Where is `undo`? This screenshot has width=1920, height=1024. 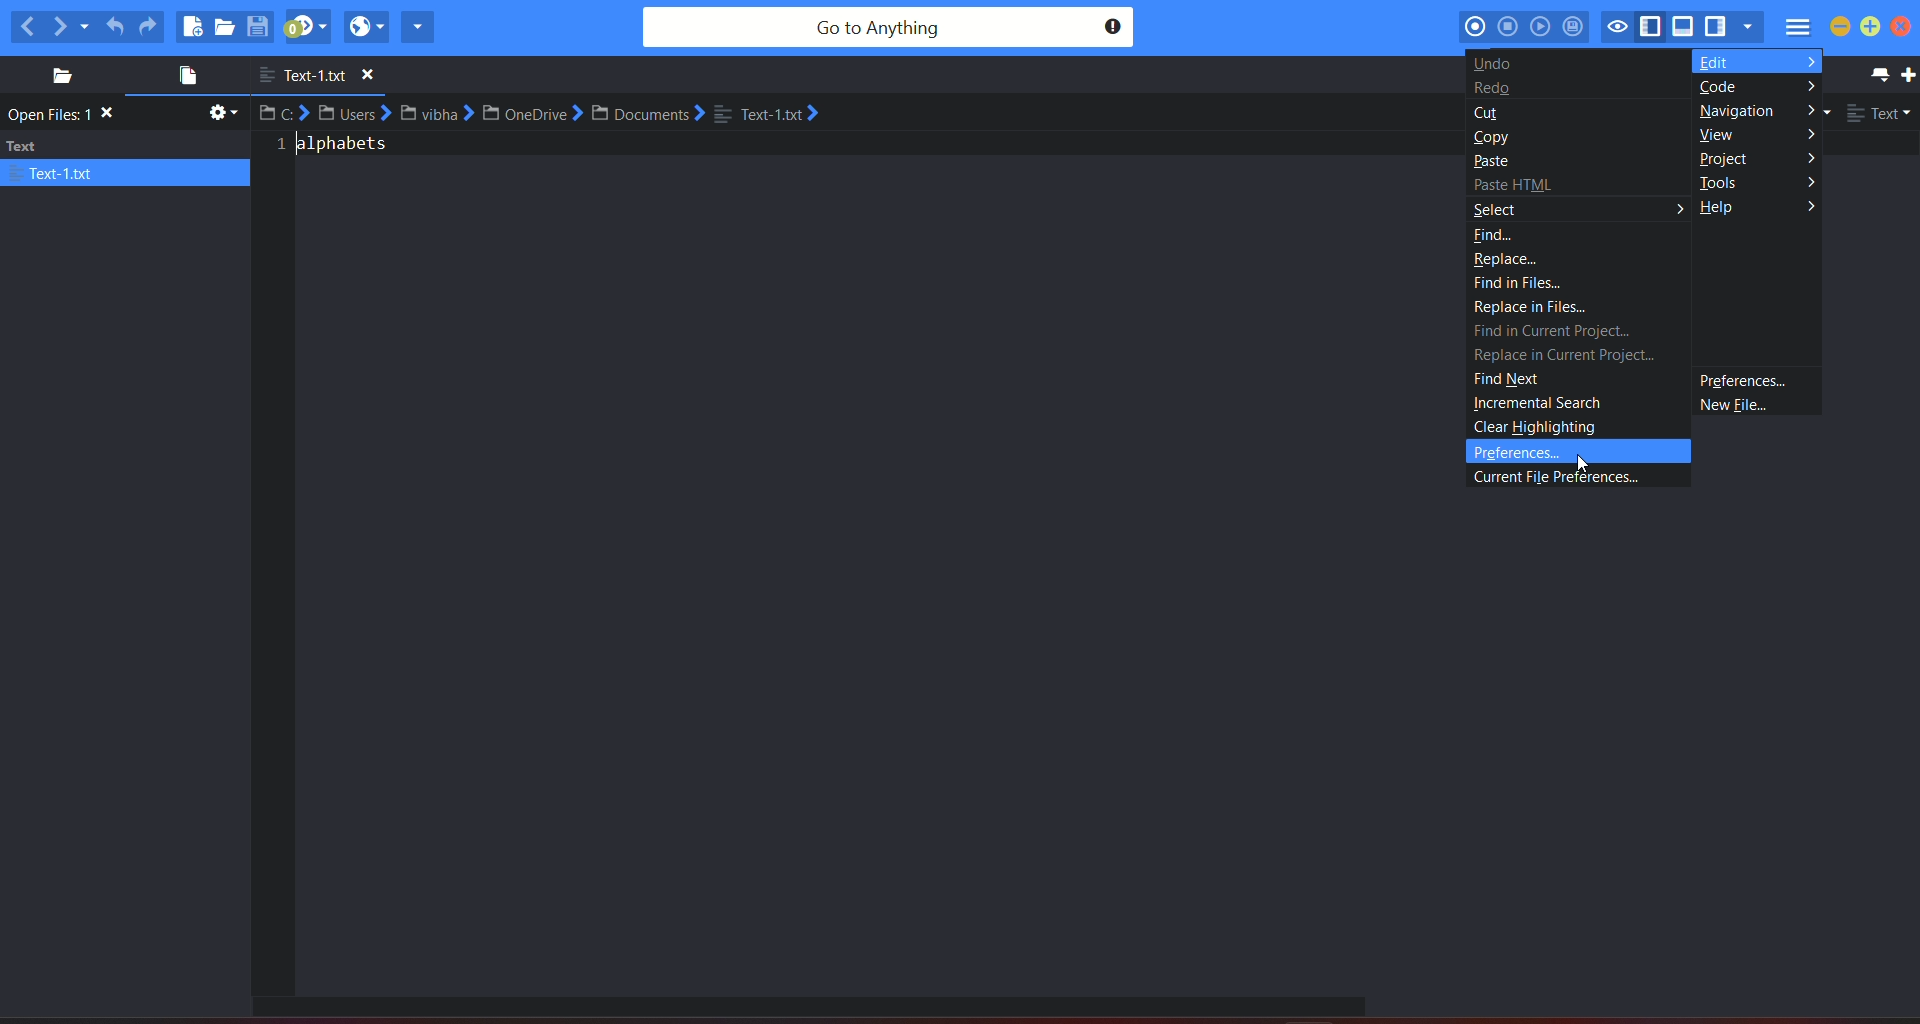
undo is located at coordinates (115, 23).